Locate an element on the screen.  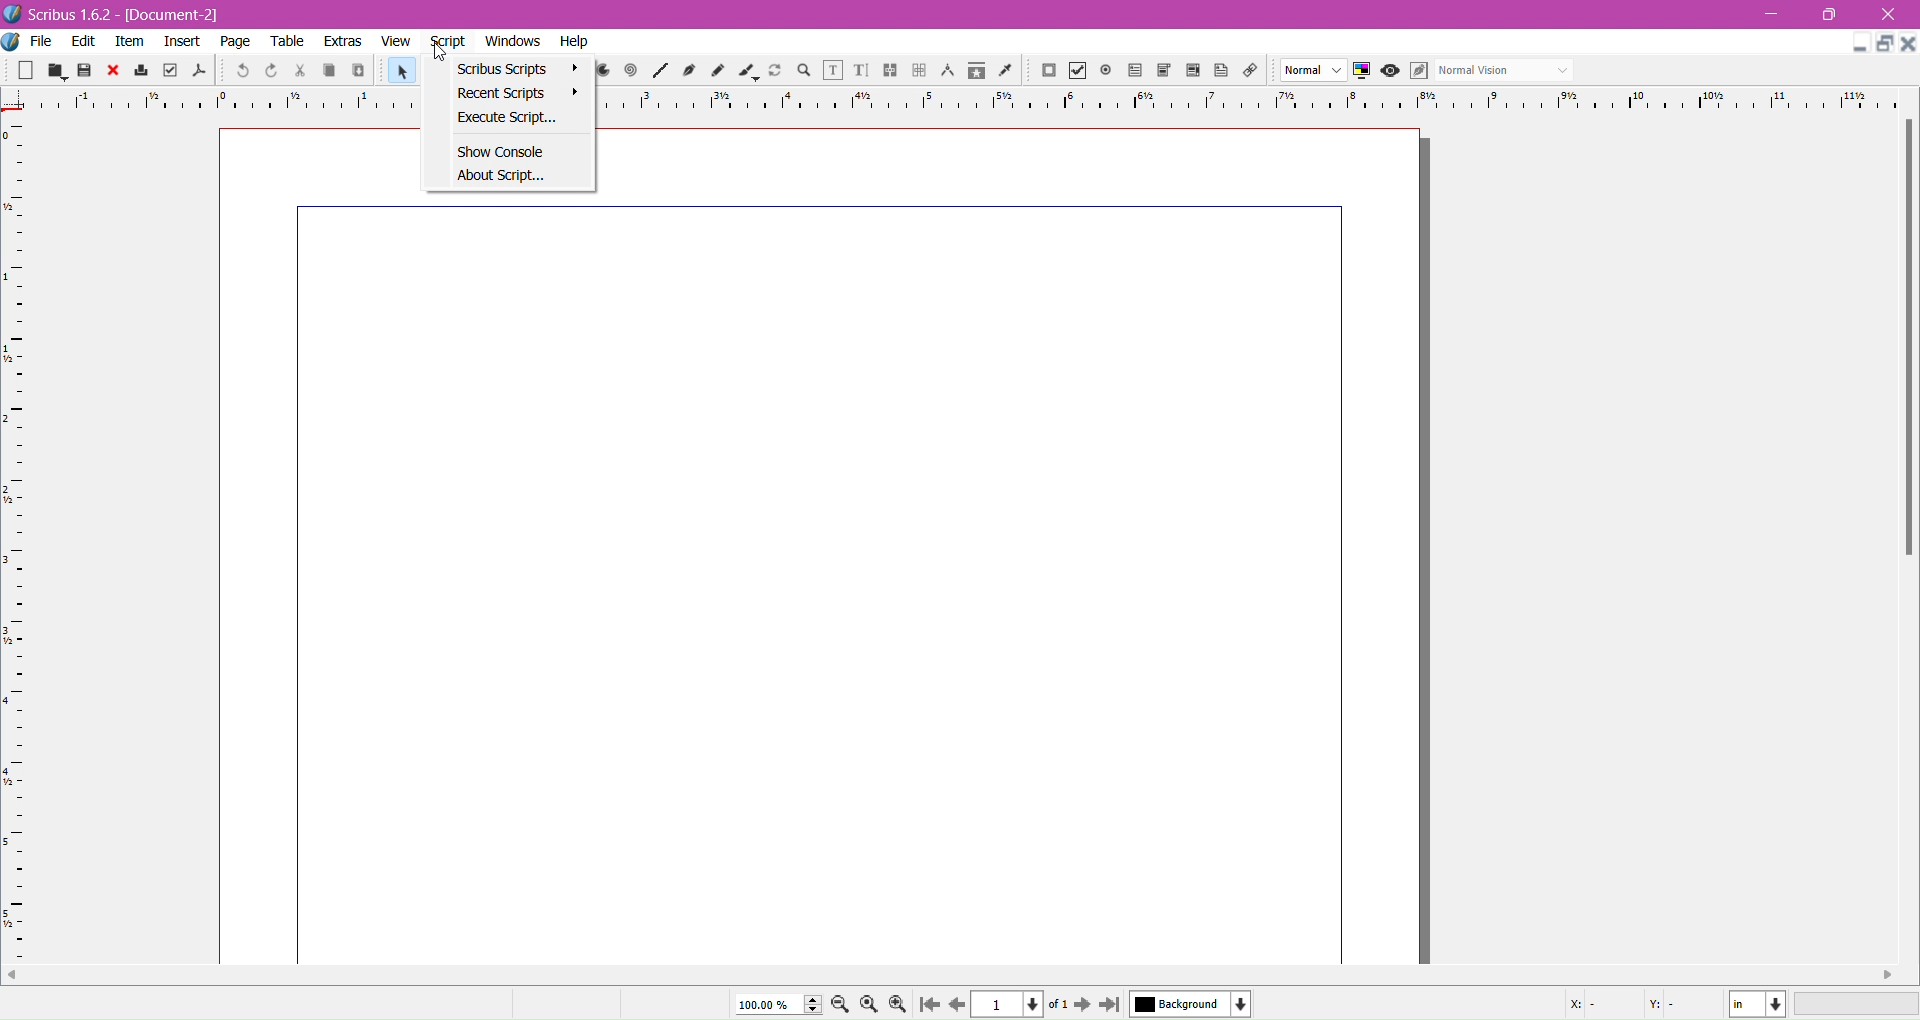
Select the image preview quality is located at coordinates (1310, 71).